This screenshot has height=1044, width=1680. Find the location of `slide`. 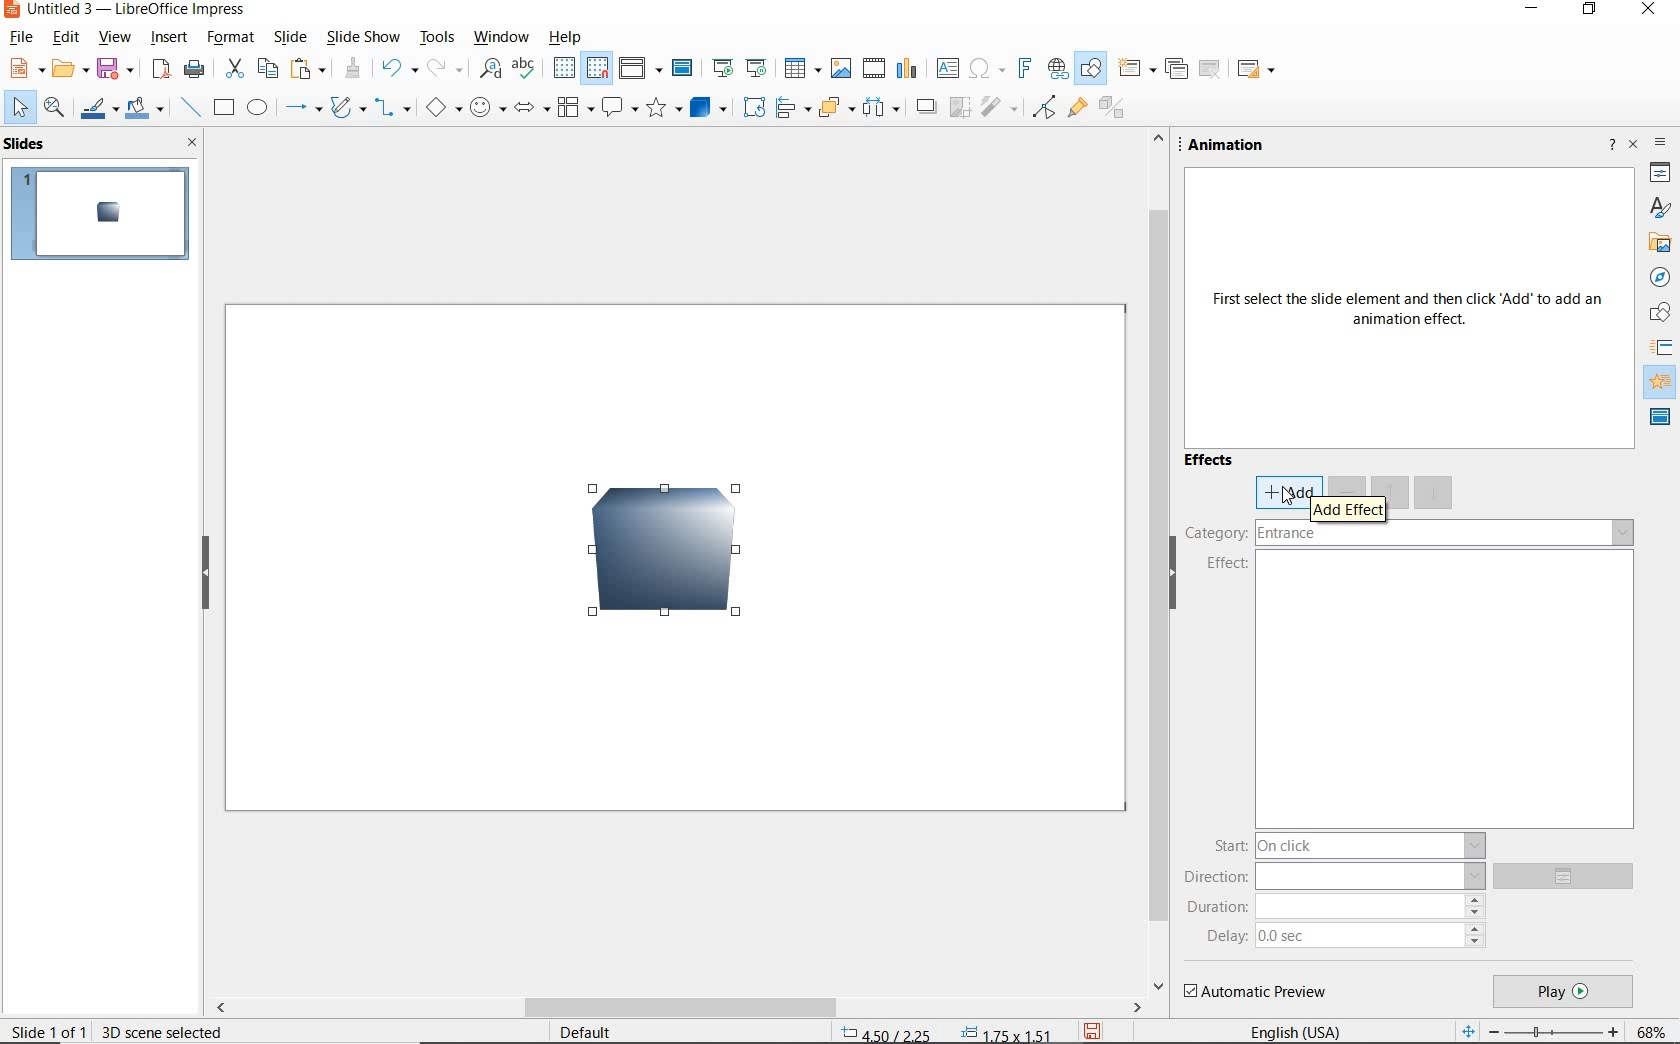

slide is located at coordinates (289, 37).